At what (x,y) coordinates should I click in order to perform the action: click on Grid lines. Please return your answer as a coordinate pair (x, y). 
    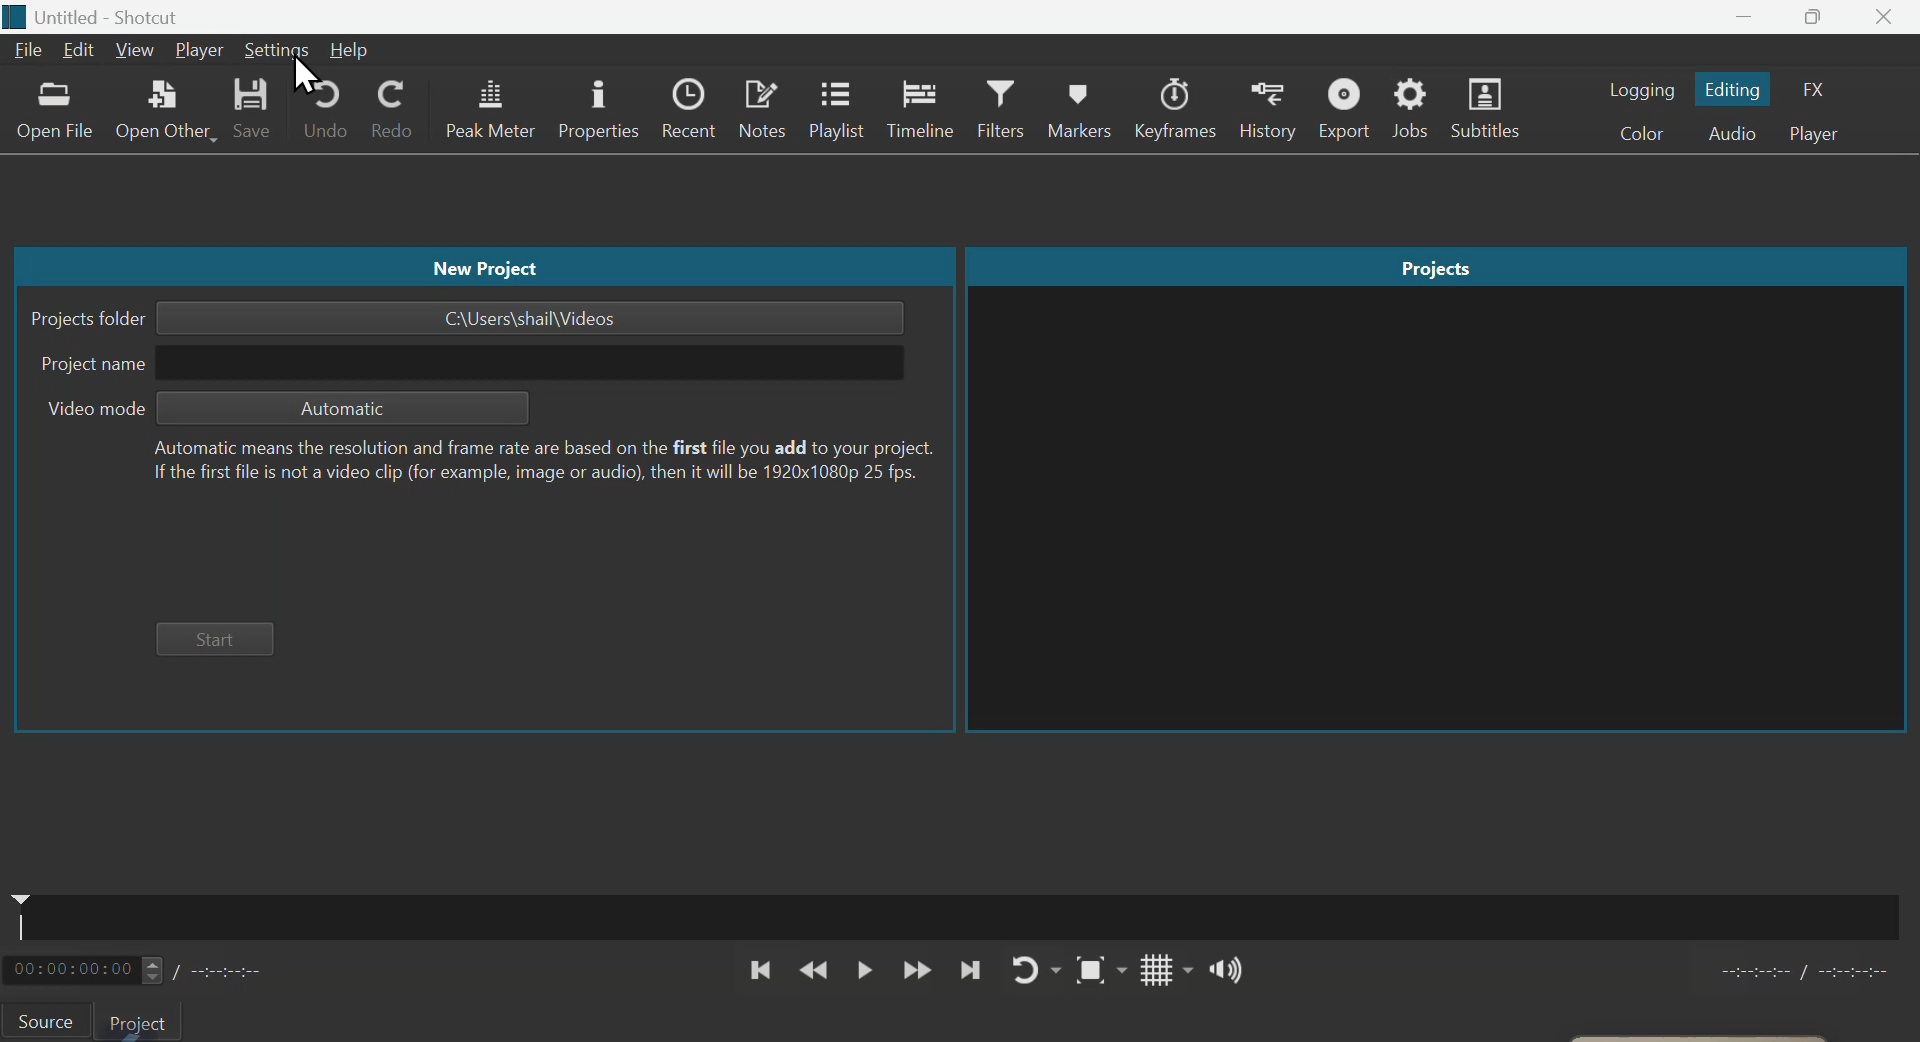
    Looking at the image, I should click on (1147, 971).